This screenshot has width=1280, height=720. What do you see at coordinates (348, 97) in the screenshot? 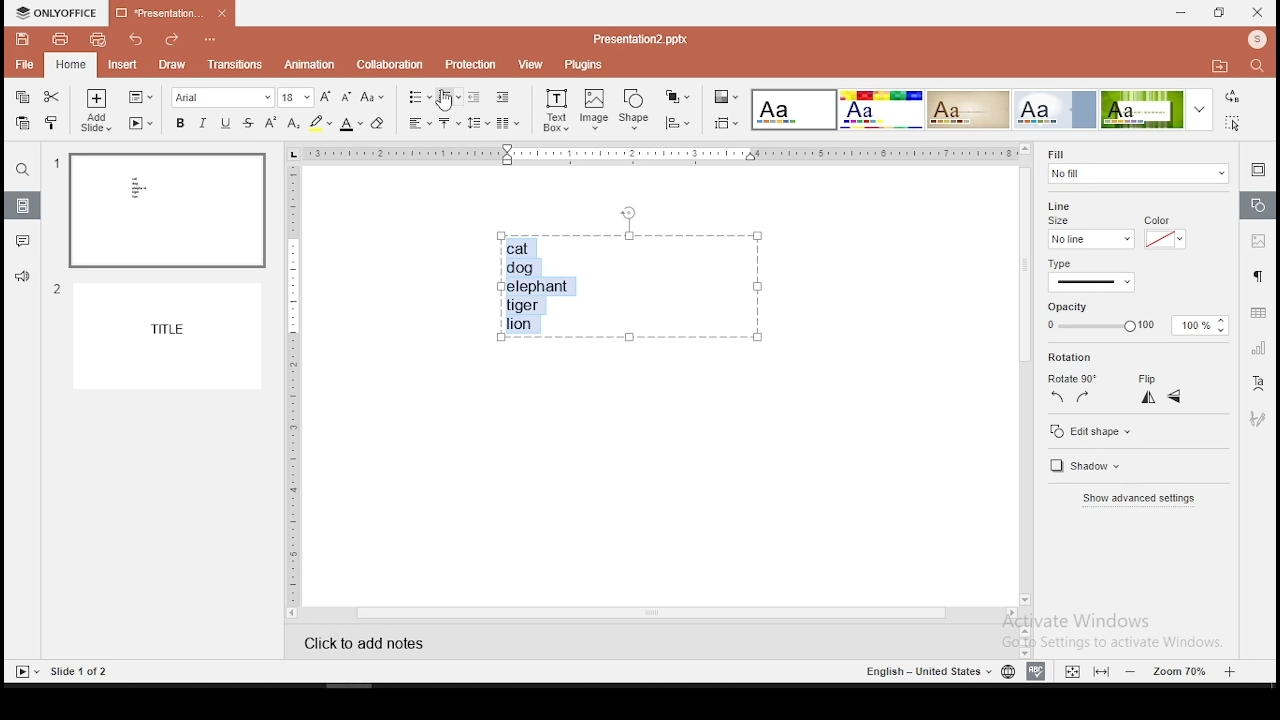
I see `decrease font size` at bounding box center [348, 97].